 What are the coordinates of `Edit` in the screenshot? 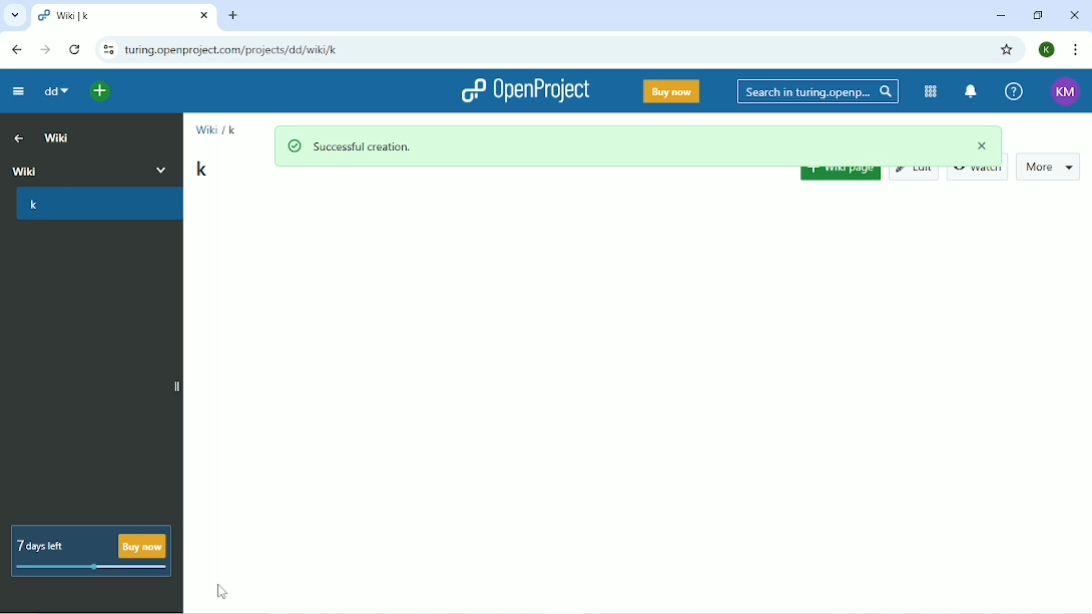 It's located at (915, 173).